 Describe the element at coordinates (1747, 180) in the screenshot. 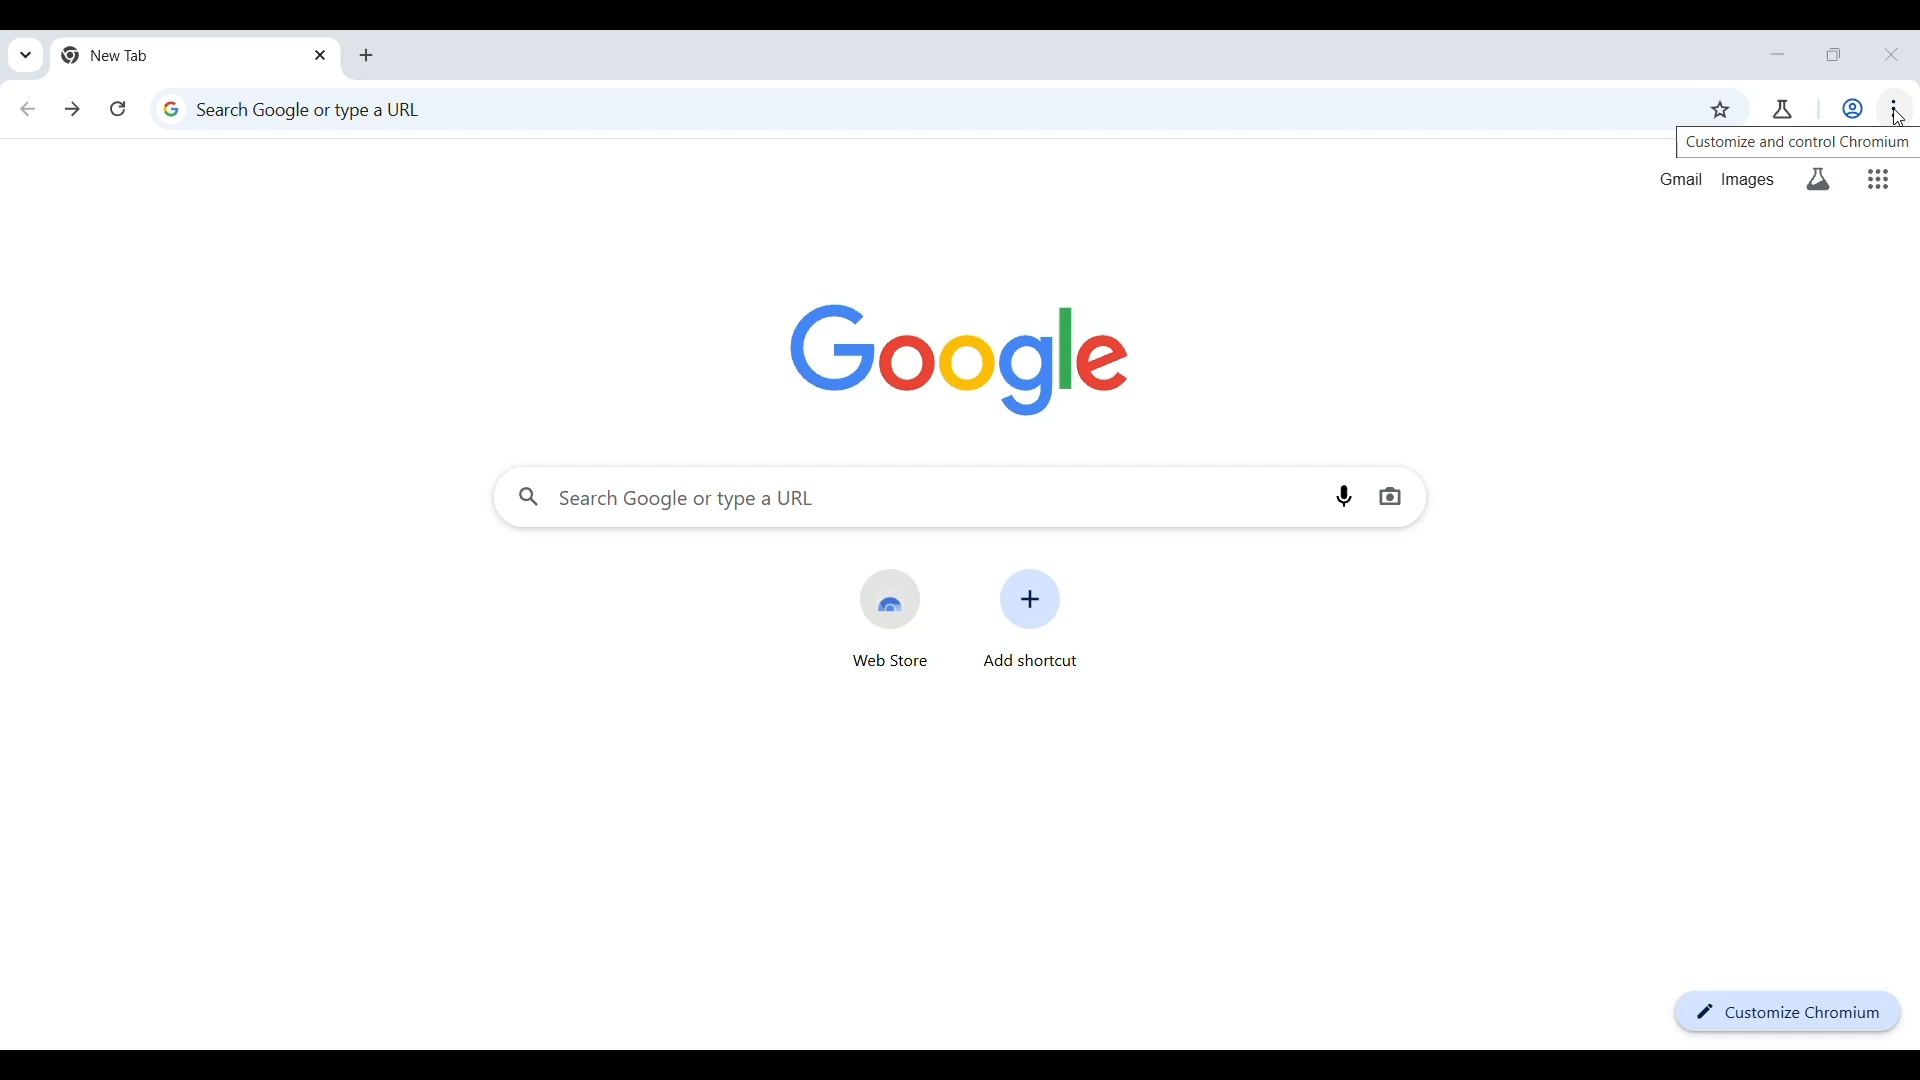

I see `Search Google images` at that location.